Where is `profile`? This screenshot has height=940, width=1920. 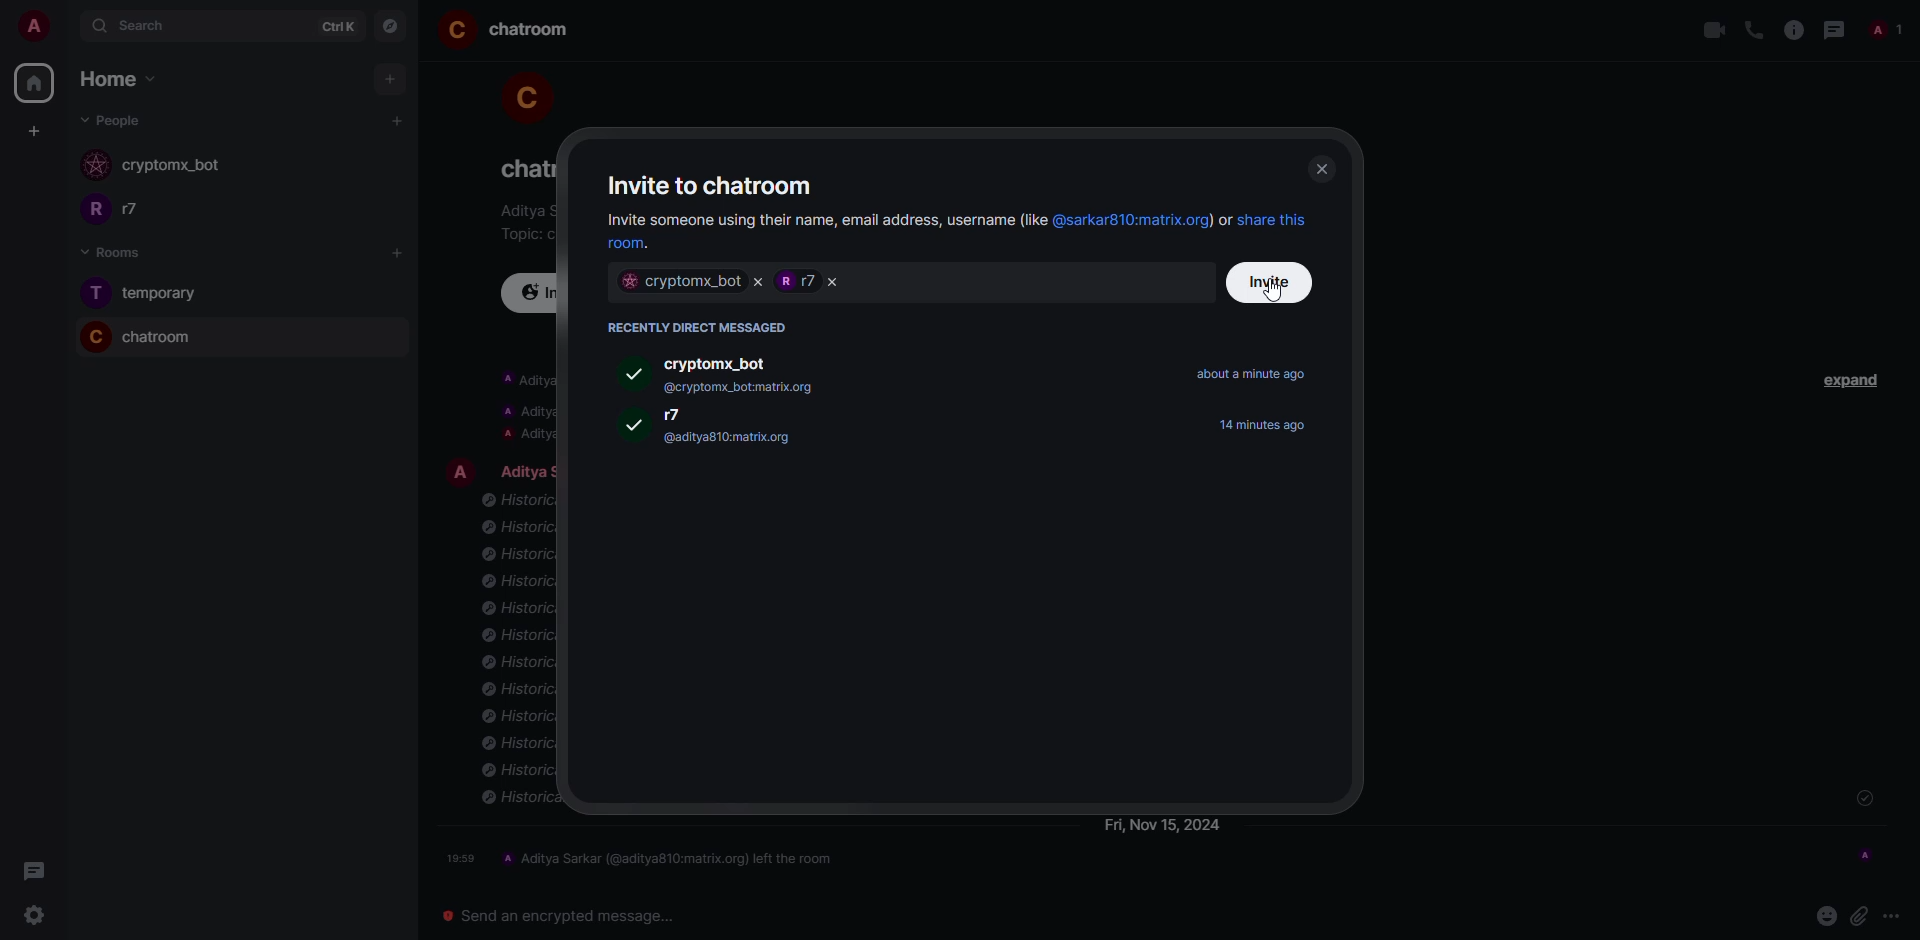 profile is located at coordinates (94, 293).